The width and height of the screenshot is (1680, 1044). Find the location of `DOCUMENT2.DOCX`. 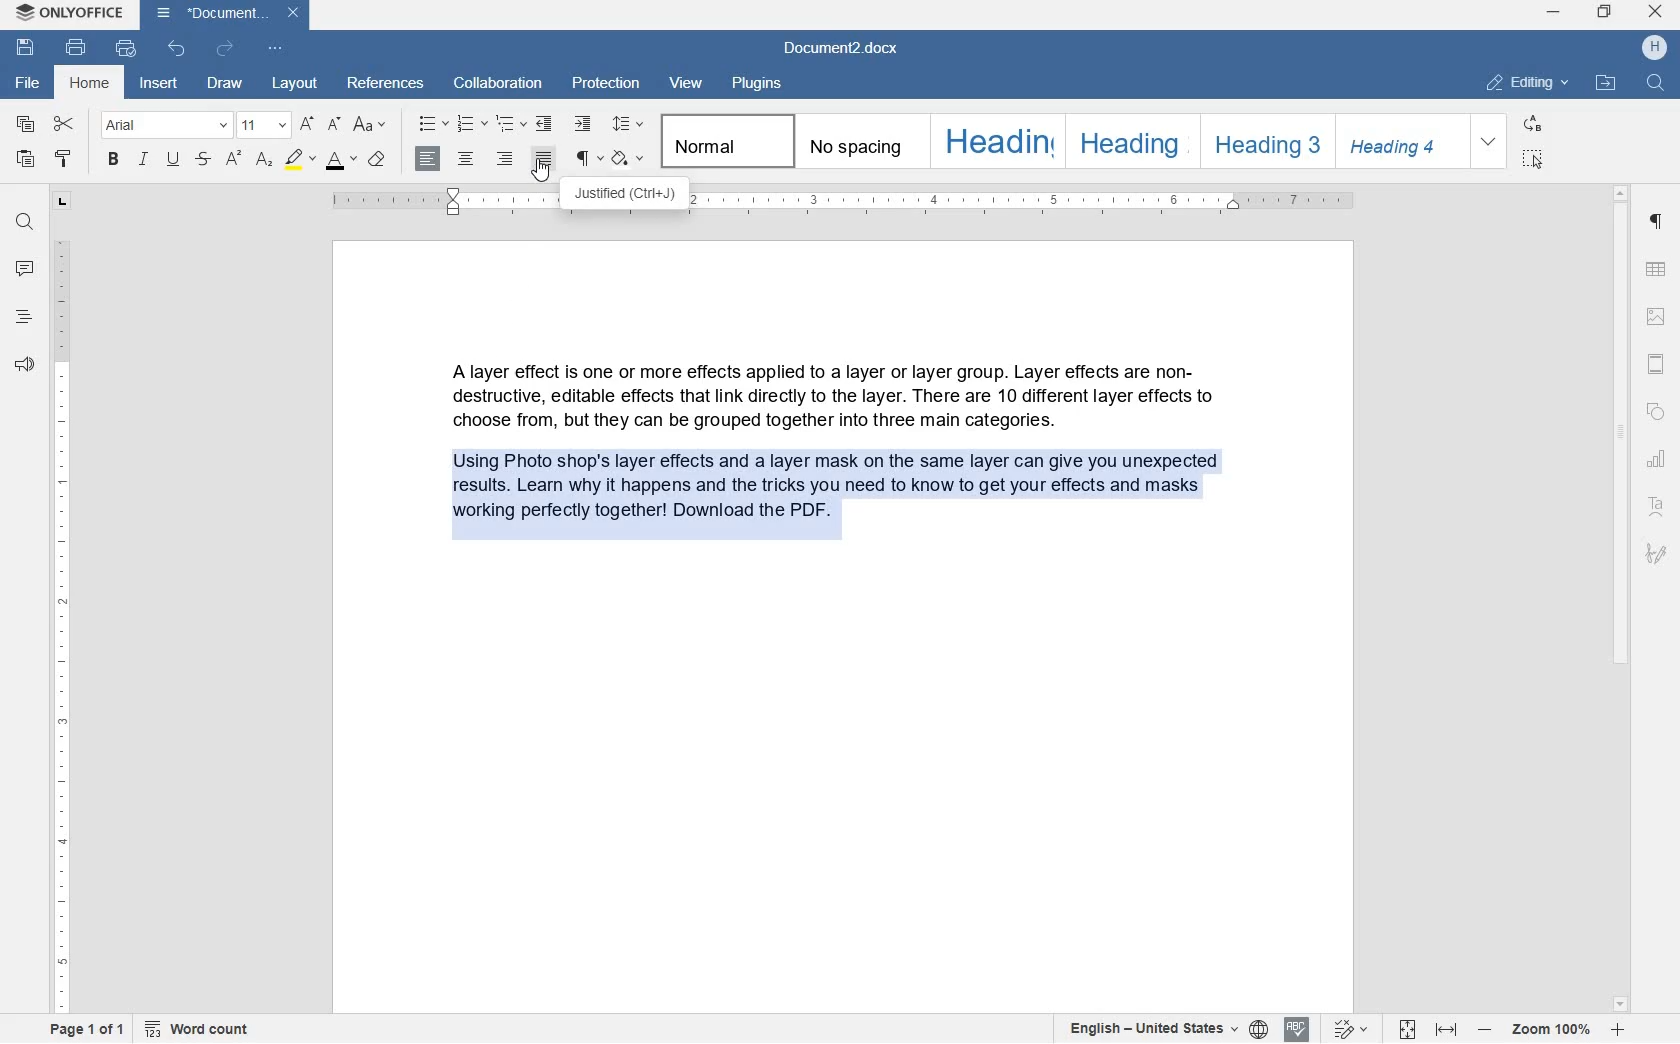

DOCUMENT2.DOCX is located at coordinates (845, 49).